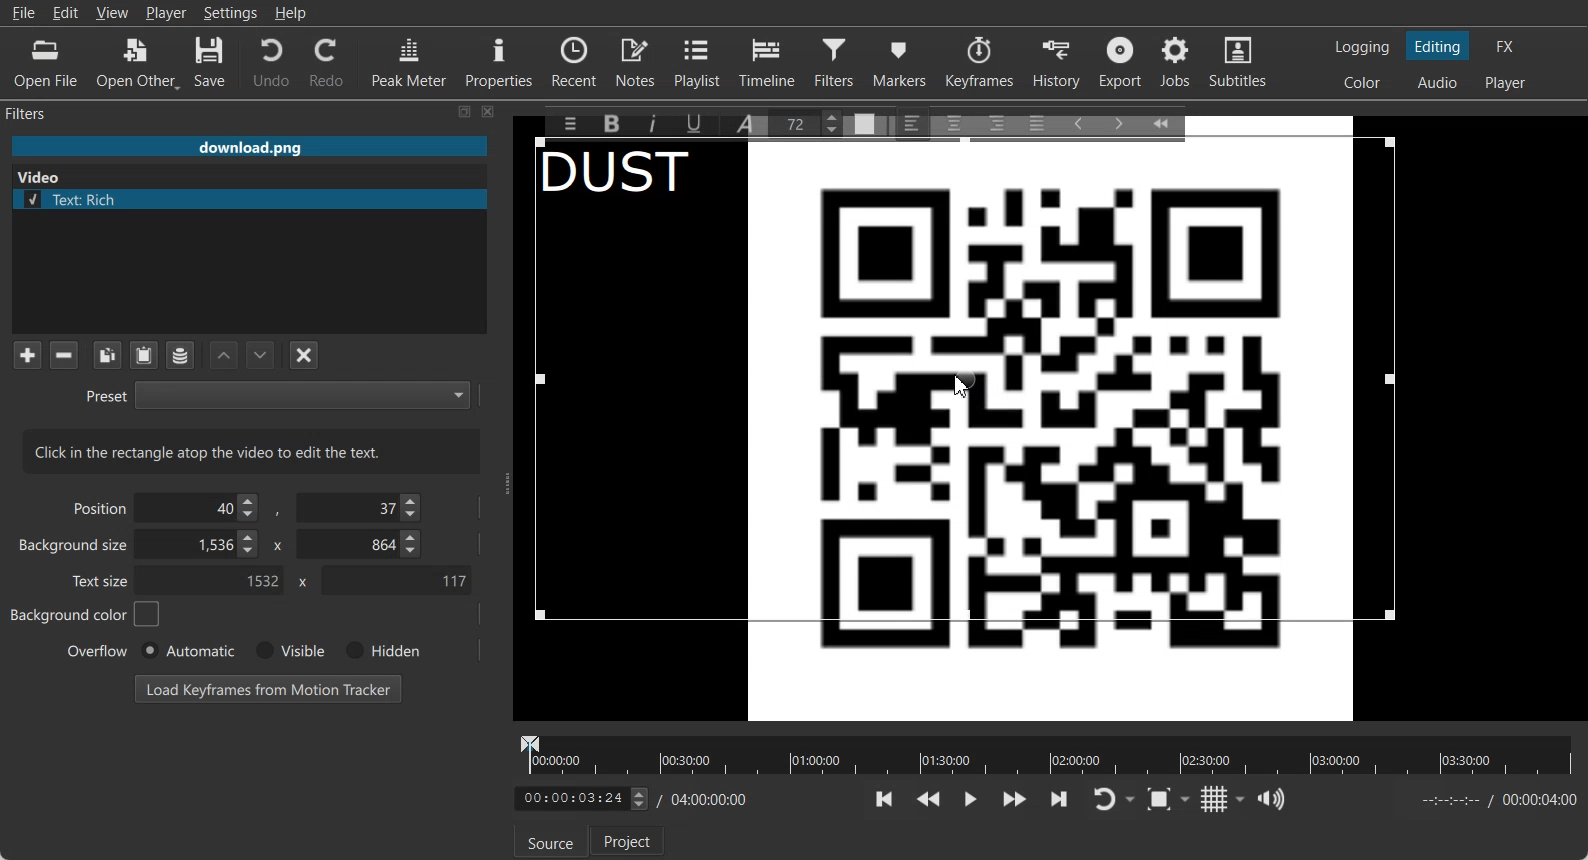 Image resolution: width=1588 pixels, height=860 pixels. Describe the element at coordinates (361, 546) in the screenshot. I see `Background size Y- Co-ordinate` at that location.